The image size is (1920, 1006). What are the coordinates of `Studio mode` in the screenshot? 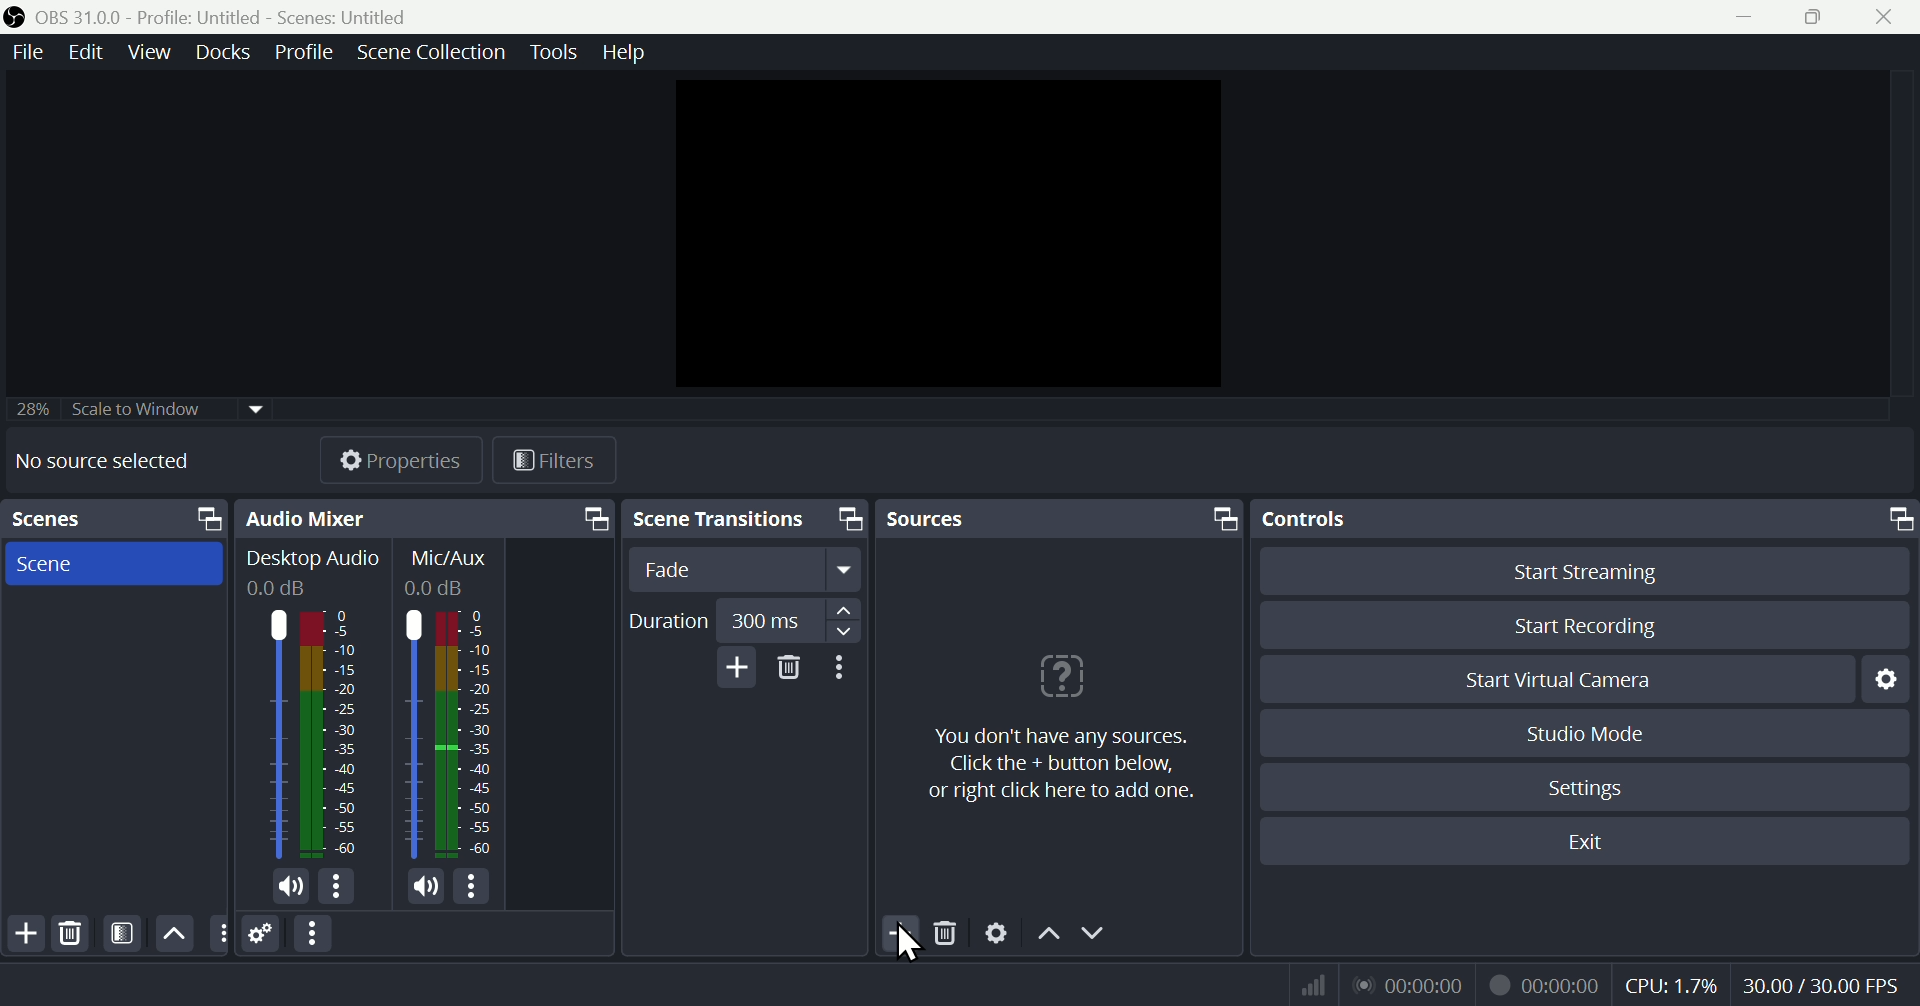 It's located at (1587, 733).